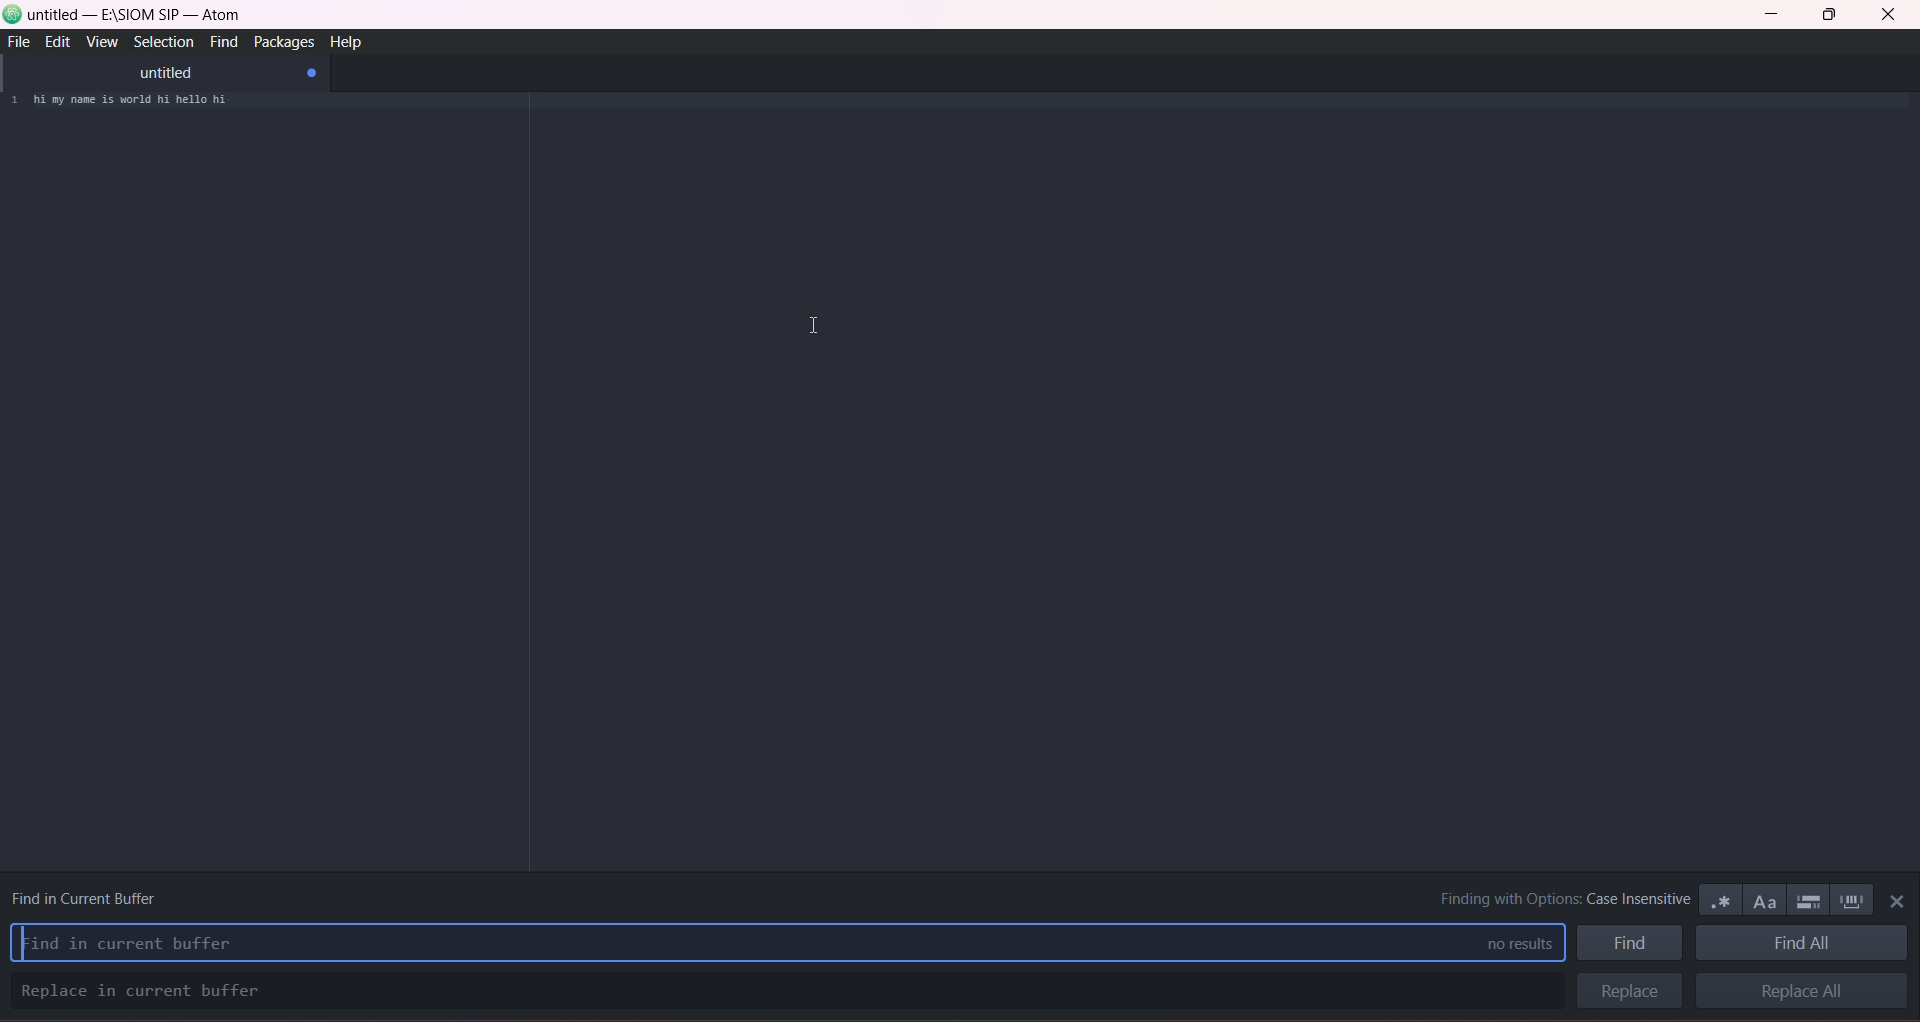 This screenshot has height=1022, width=1920. Describe the element at coordinates (1805, 943) in the screenshot. I see `find all` at that location.